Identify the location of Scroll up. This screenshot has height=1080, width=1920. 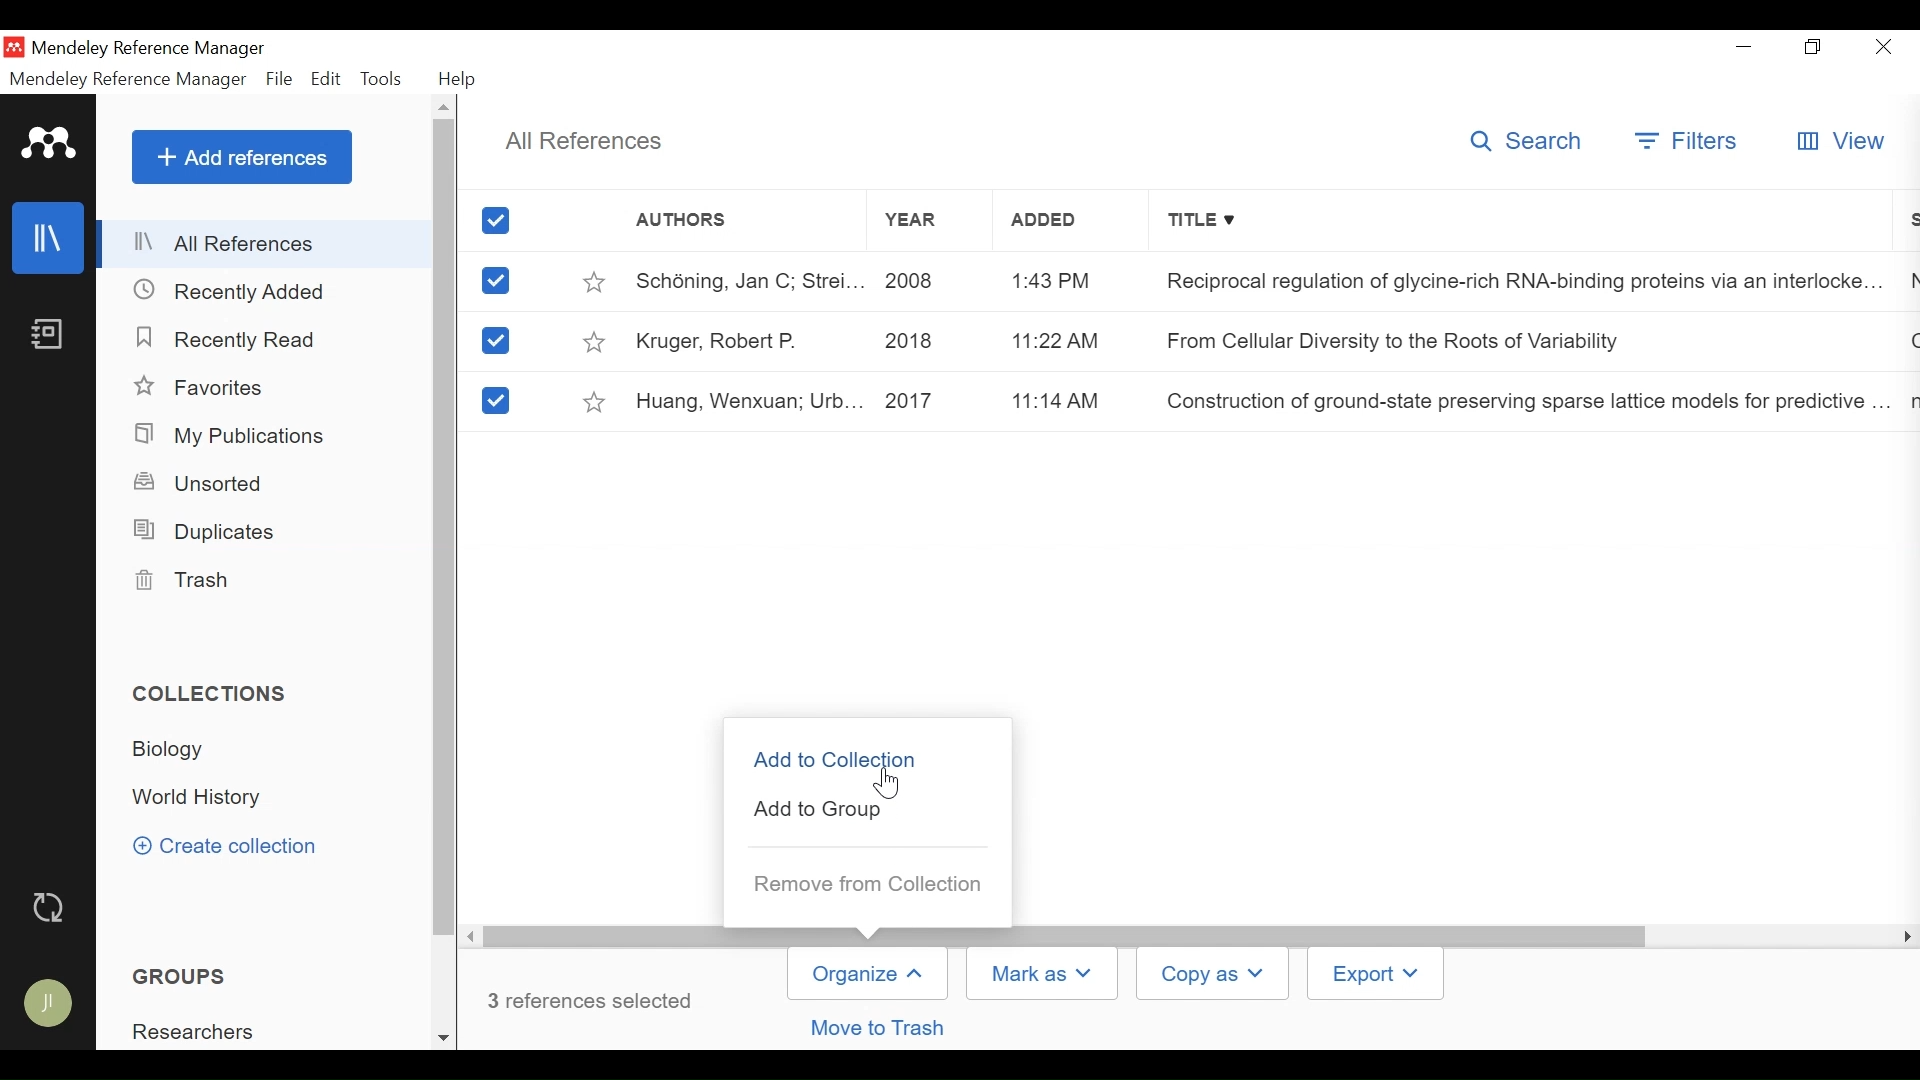
(443, 108).